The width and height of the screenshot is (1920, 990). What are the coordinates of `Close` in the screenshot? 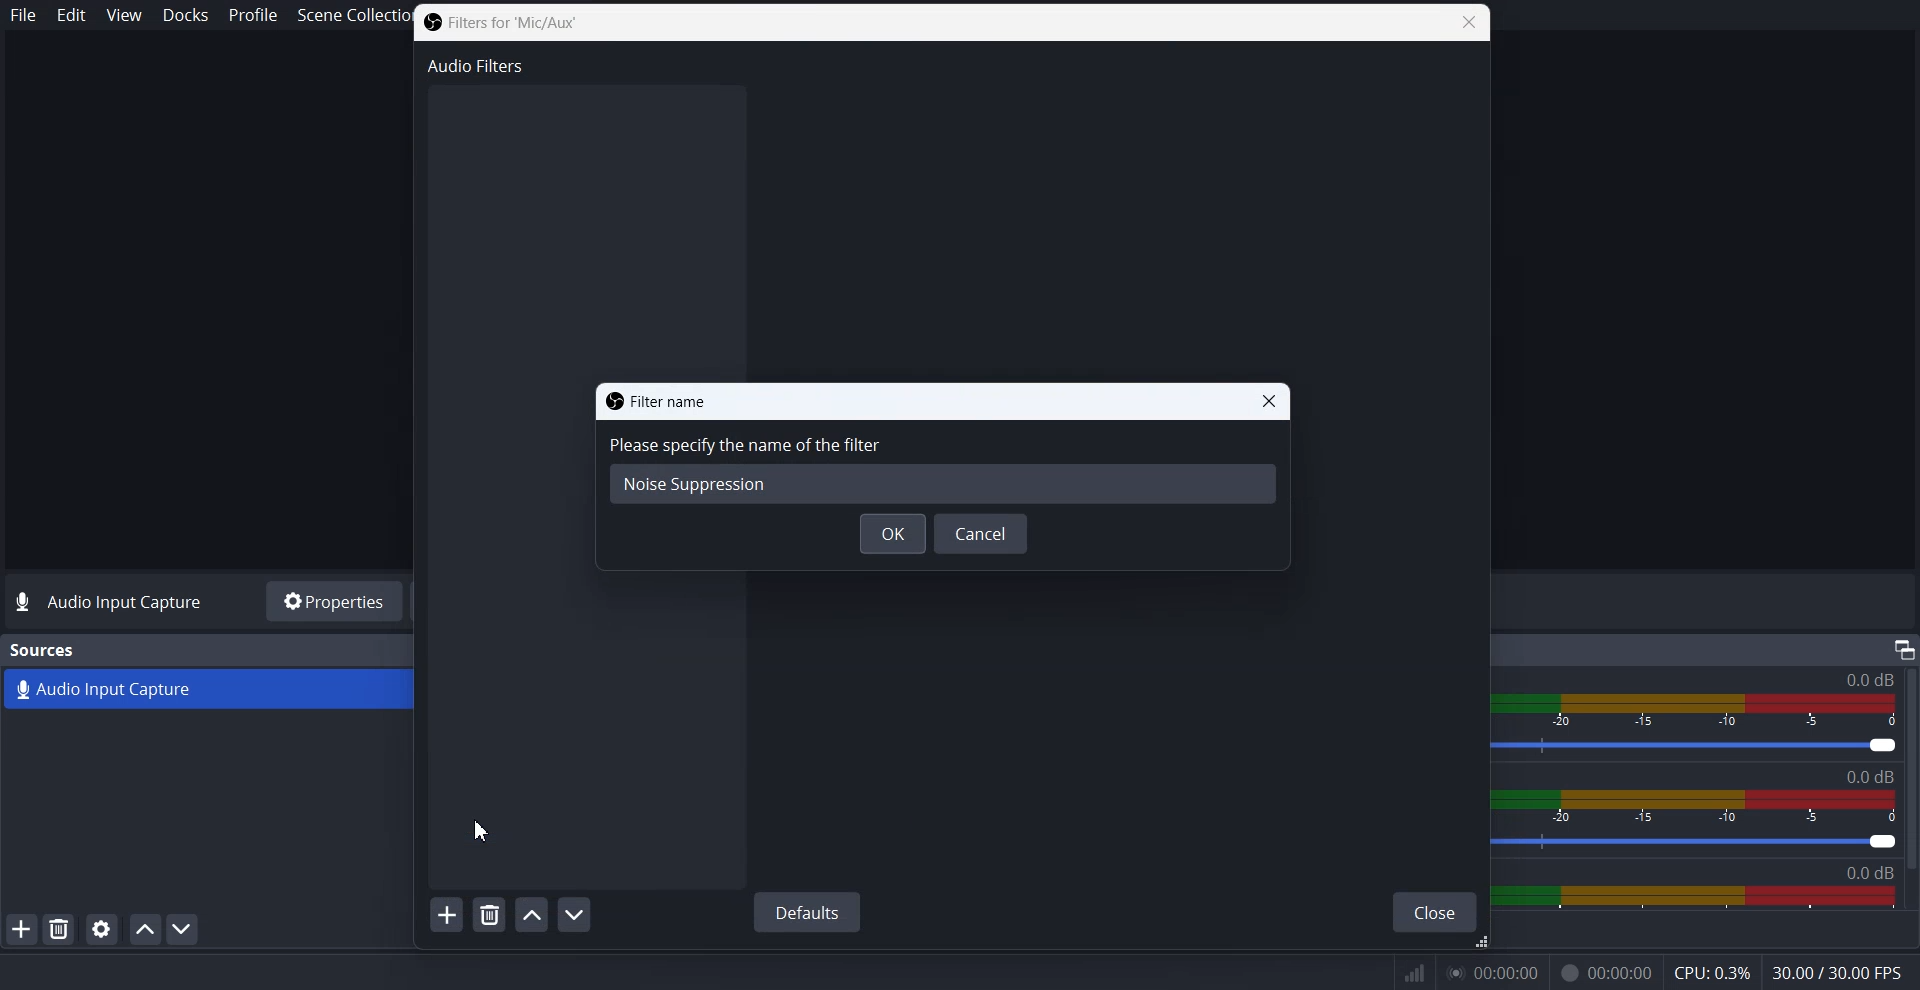 It's located at (1469, 23).